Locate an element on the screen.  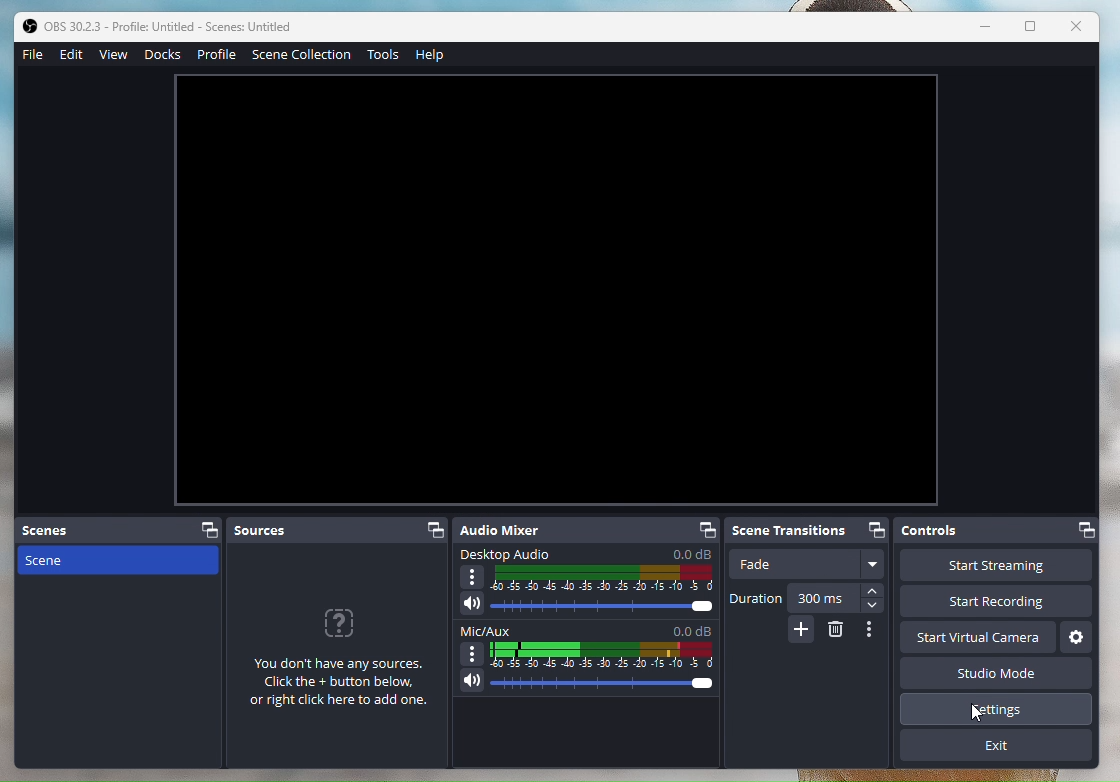
Start streaming is located at coordinates (926, 565).